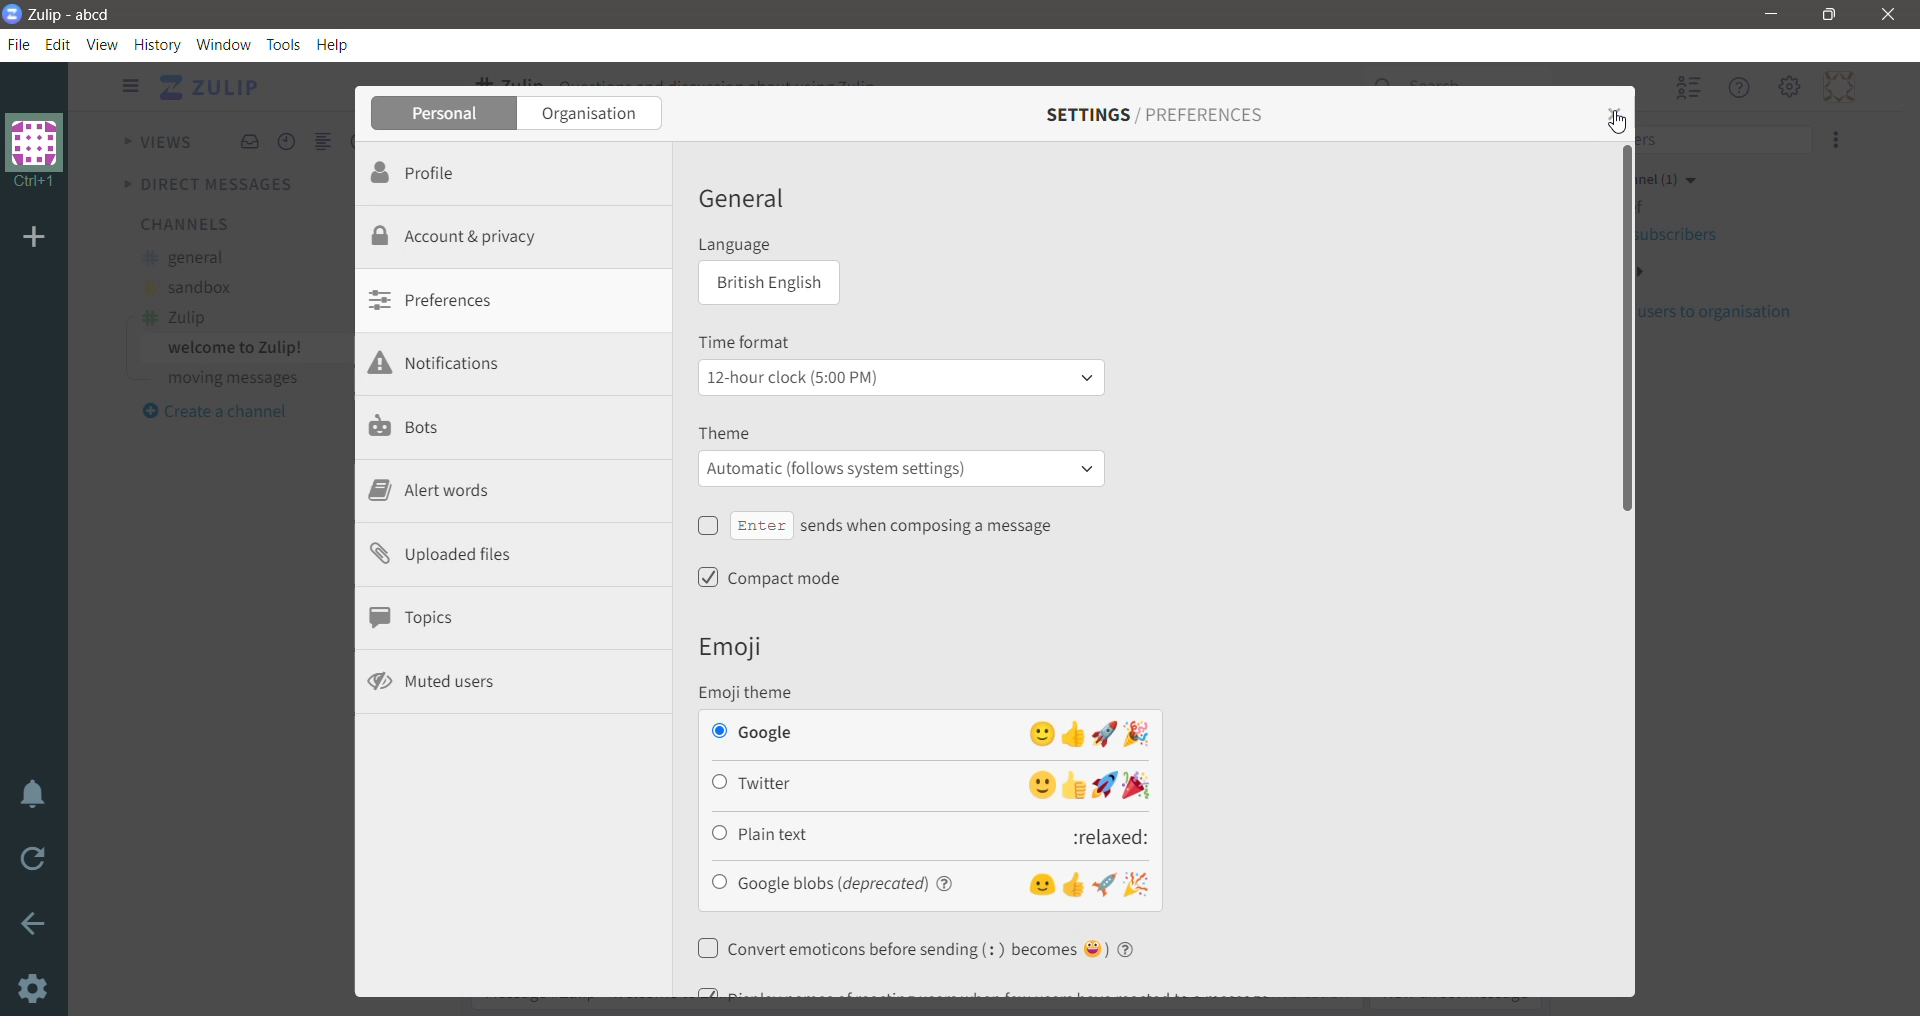 Image resolution: width=1920 pixels, height=1016 pixels. Describe the element at coordinates (35, 239) in the screenshot. I see `Add Organization` at that location.